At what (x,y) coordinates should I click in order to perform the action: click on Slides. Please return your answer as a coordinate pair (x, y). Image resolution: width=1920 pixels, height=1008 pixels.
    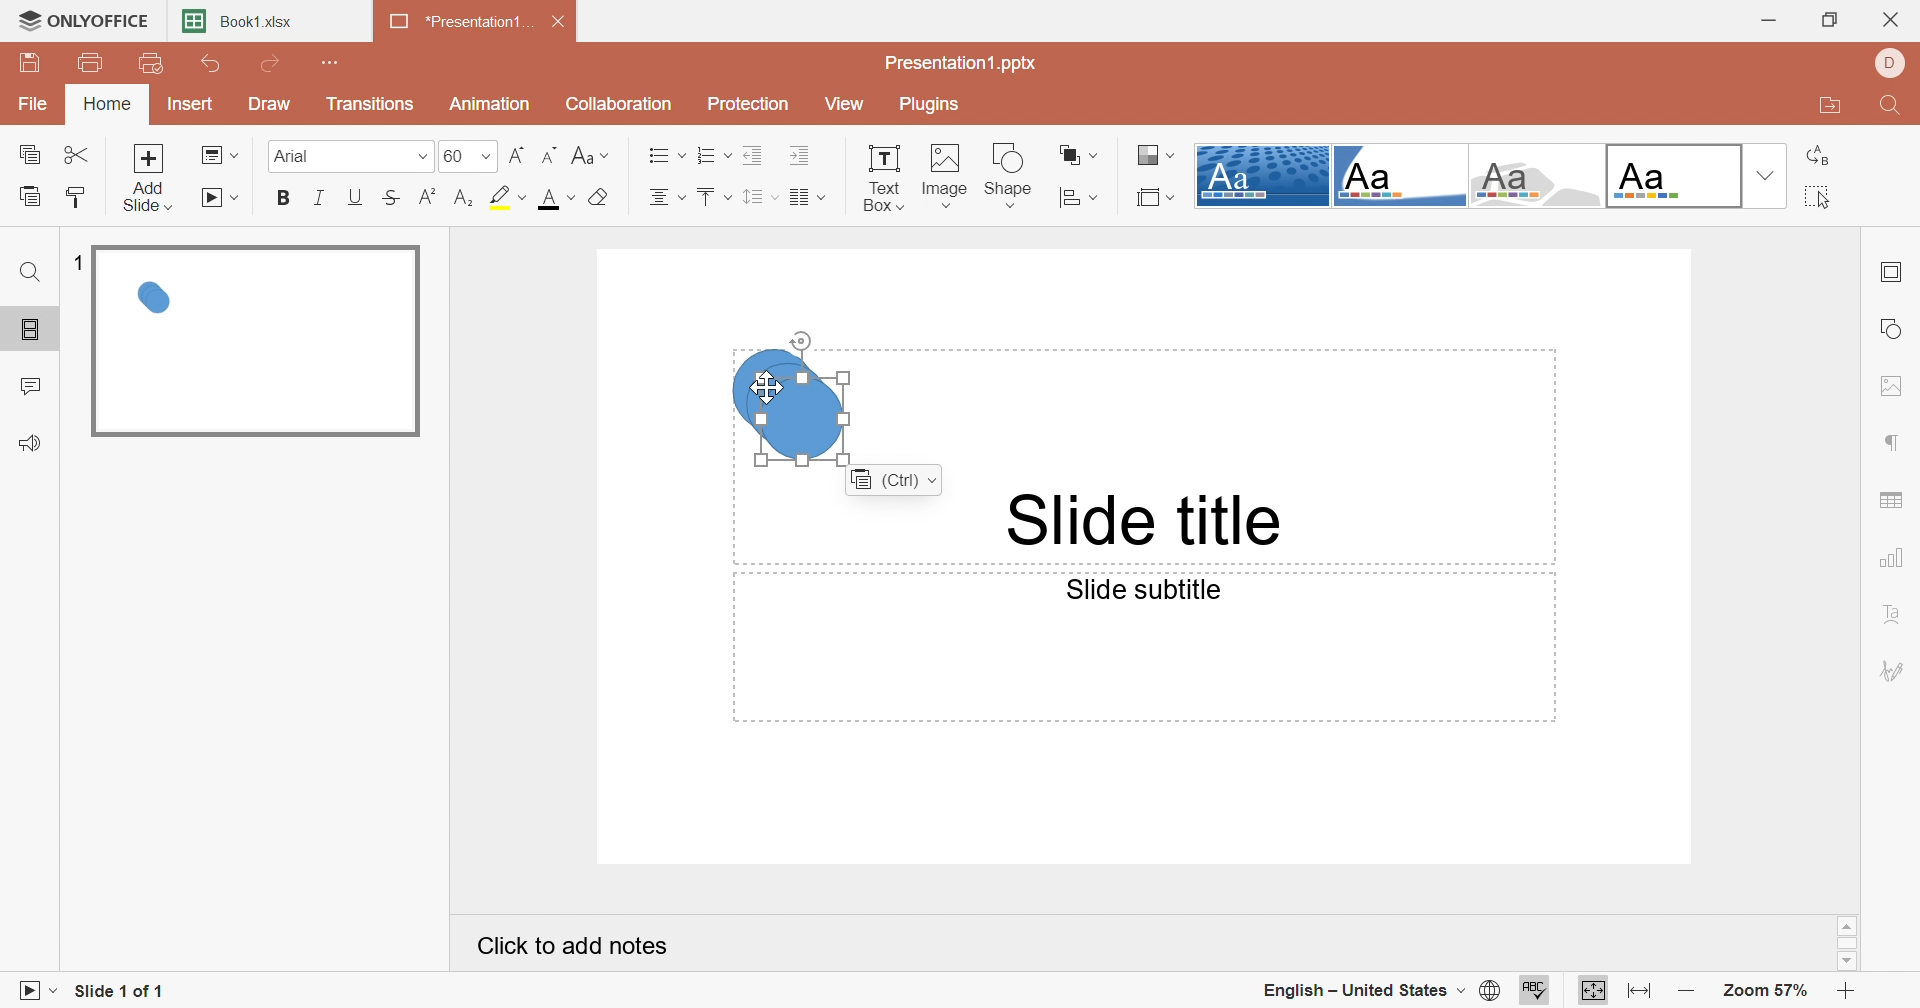
    Looking at the image, I should click on (28, 330).